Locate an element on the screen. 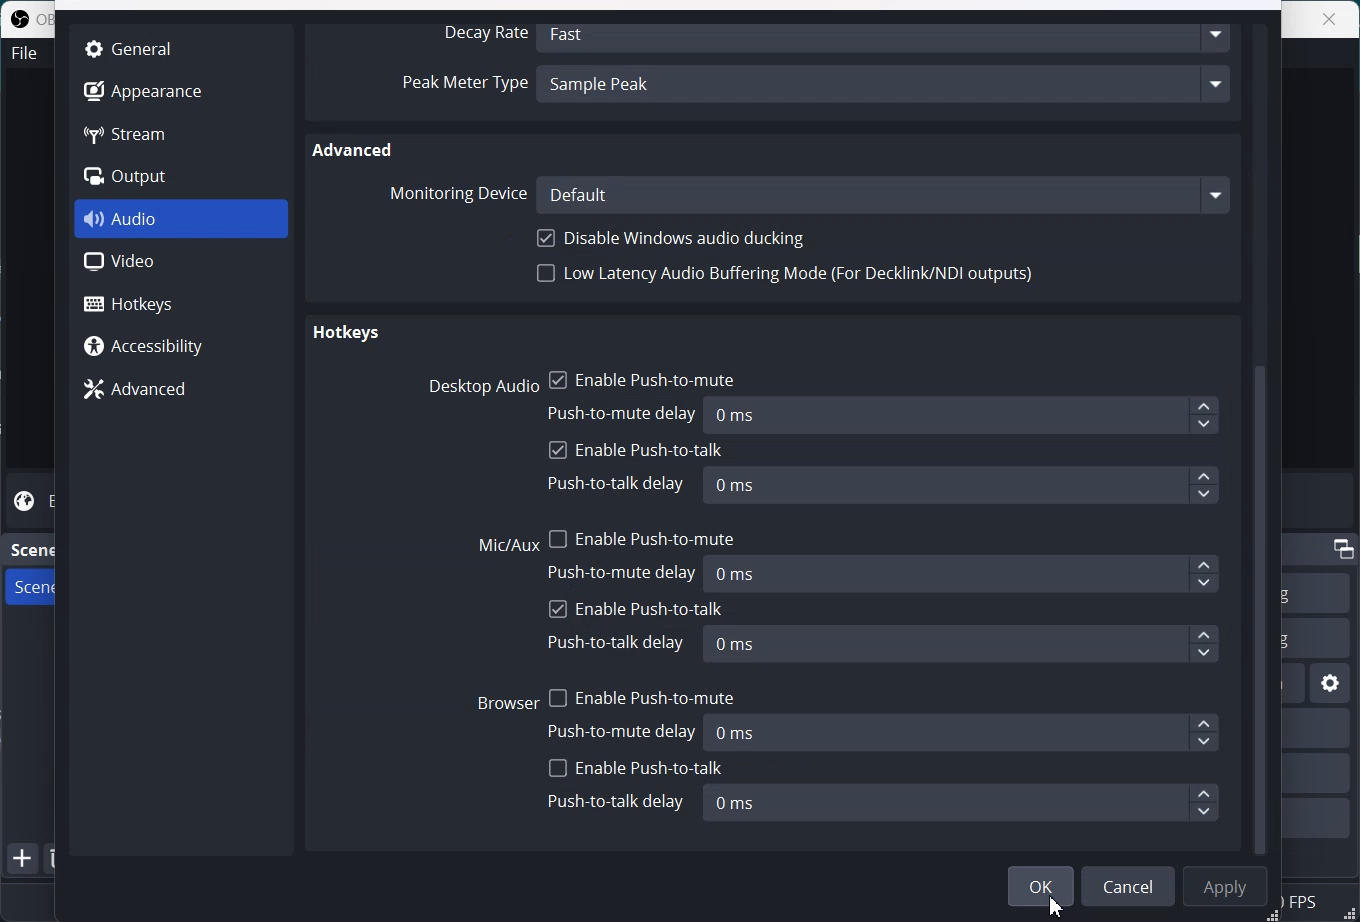 Image resolution: width=1360 pixels, height=922 pixels. Advanced is located at coordinates (355, 149).